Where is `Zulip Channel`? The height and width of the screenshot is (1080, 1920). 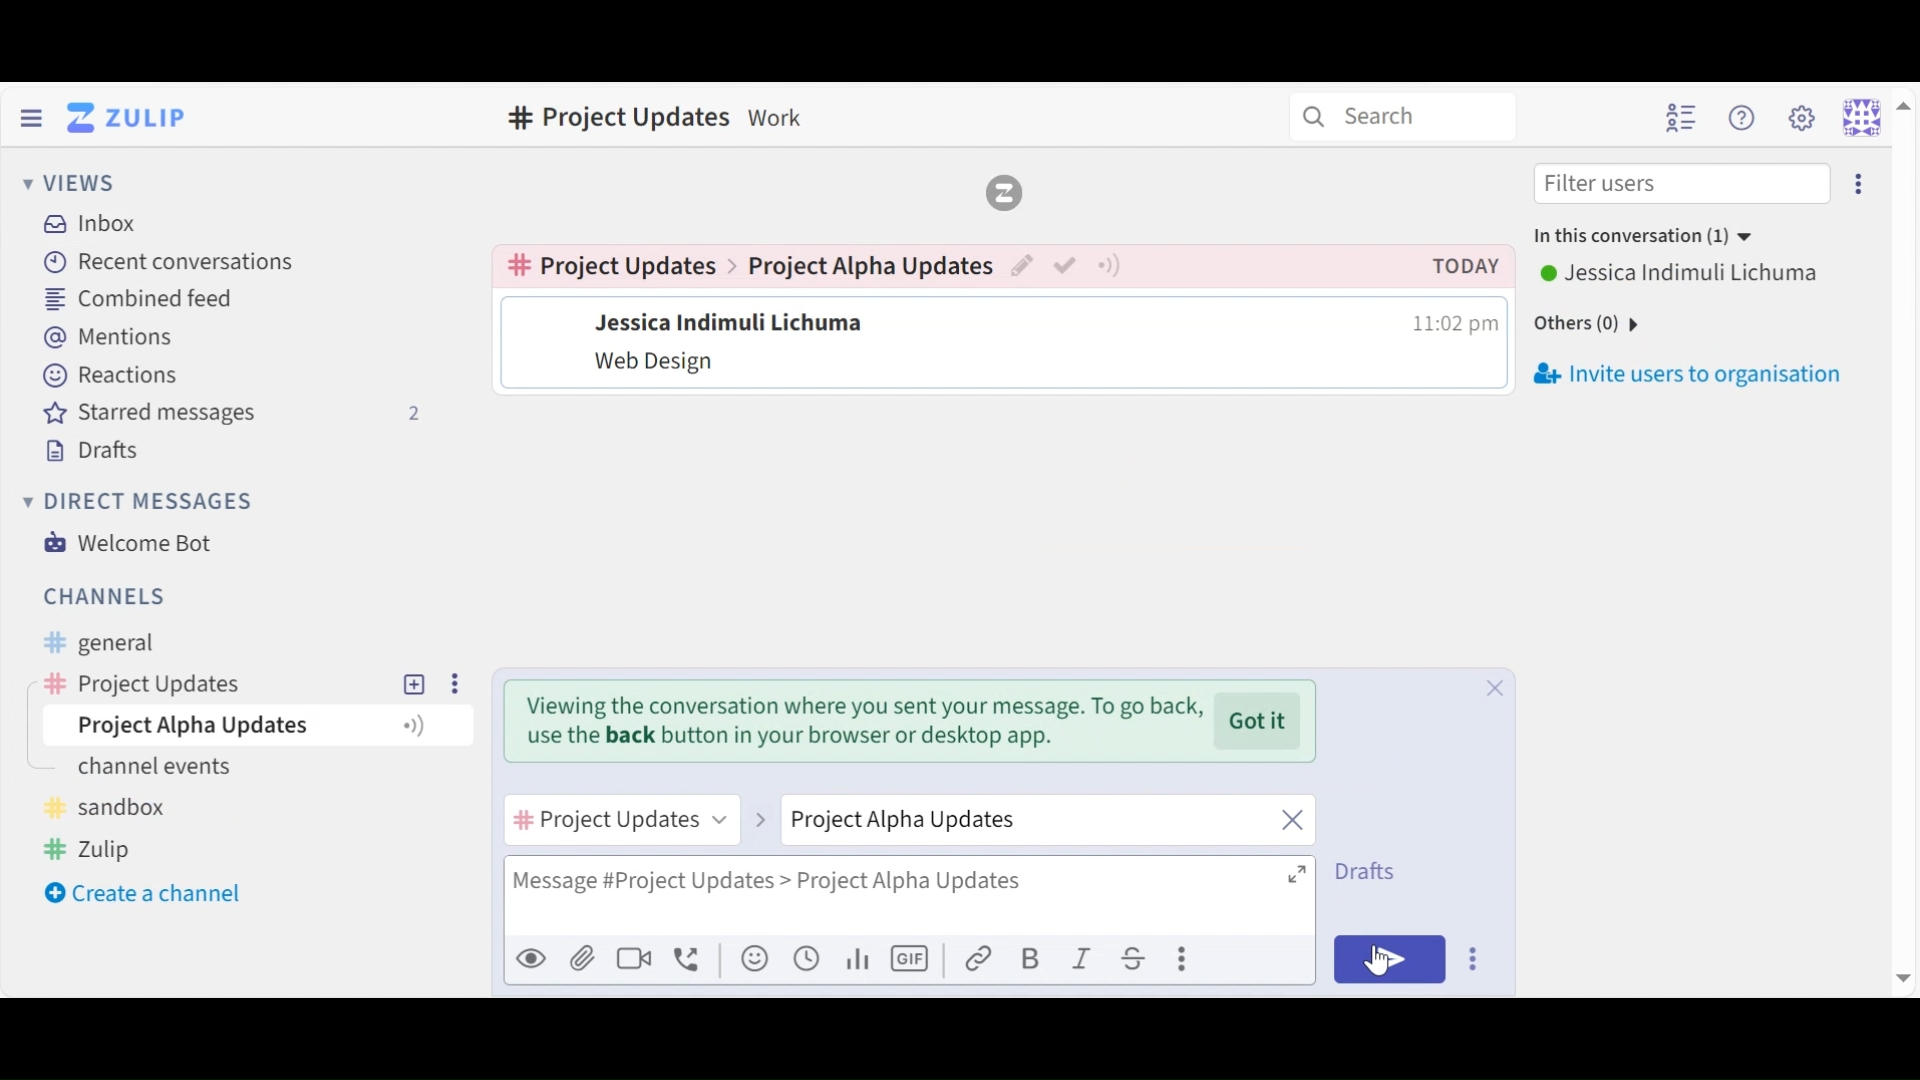
Zulip Channel is located at coordinates (104, 848).